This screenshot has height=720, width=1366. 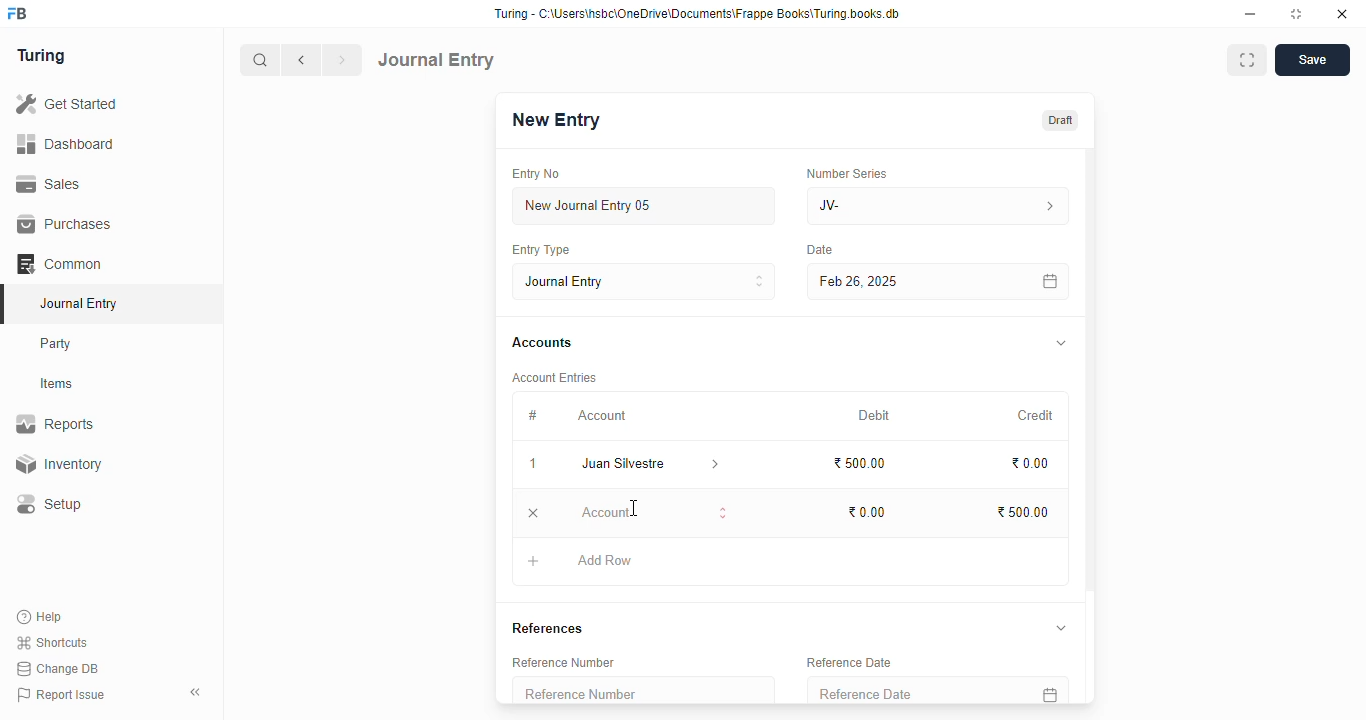 I want to click on sales, so click(x=49, y=183).